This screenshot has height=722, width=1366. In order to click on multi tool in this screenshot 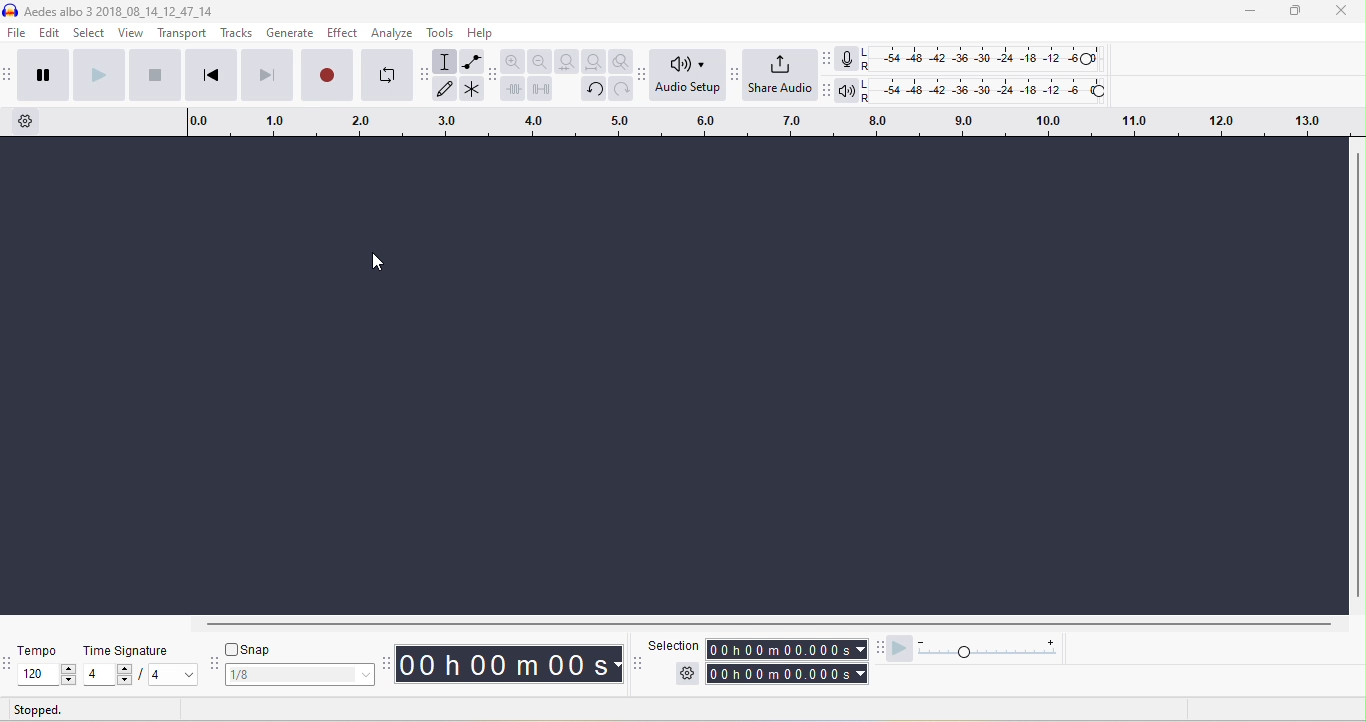, I will do `click(472, 92)`.